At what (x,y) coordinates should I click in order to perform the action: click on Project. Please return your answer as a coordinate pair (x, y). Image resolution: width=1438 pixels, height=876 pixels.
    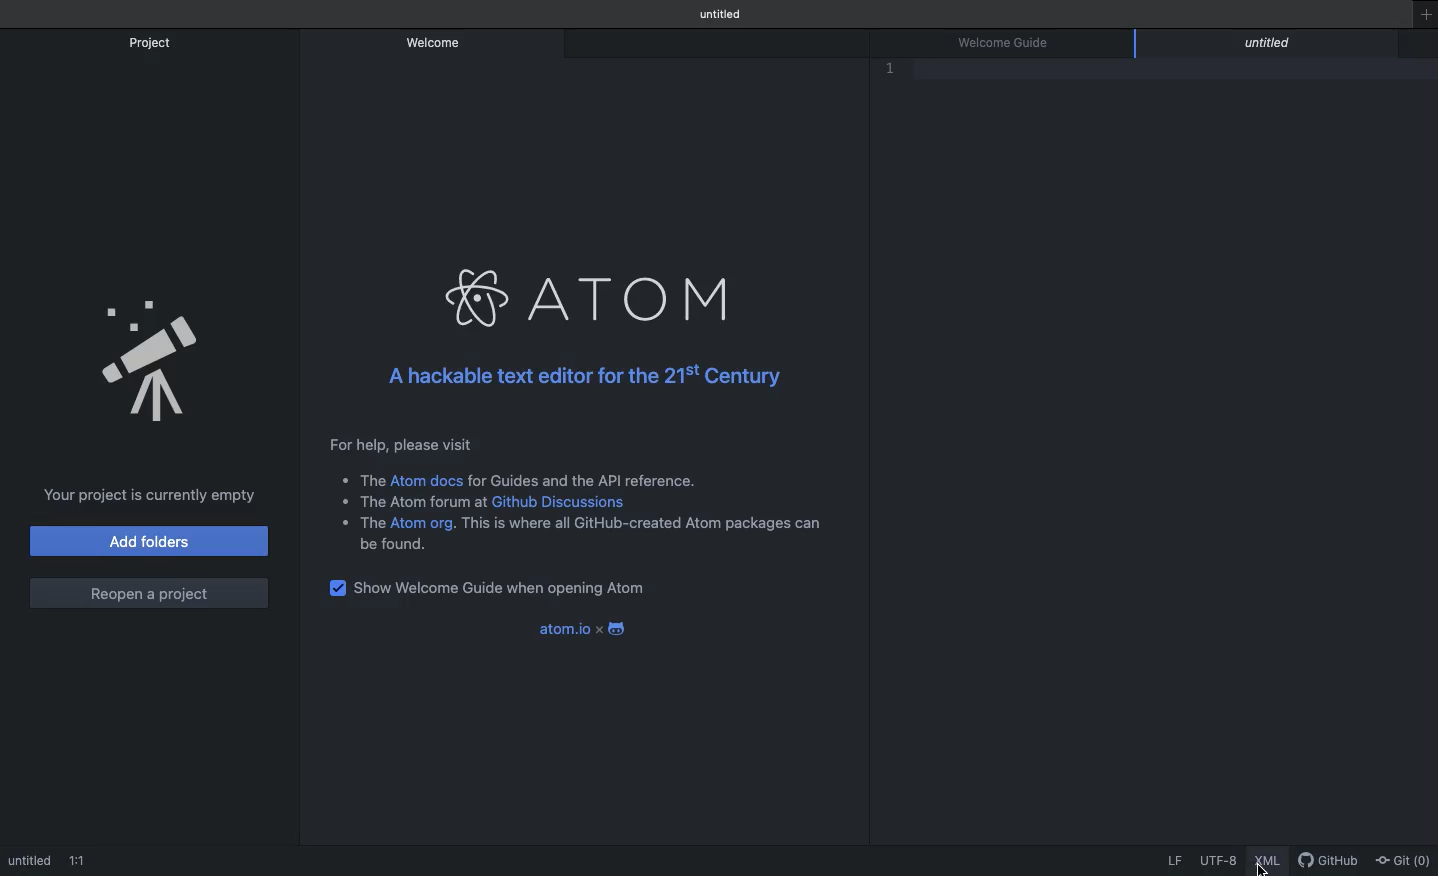
    Looking at the image, I should click on (151, 43).